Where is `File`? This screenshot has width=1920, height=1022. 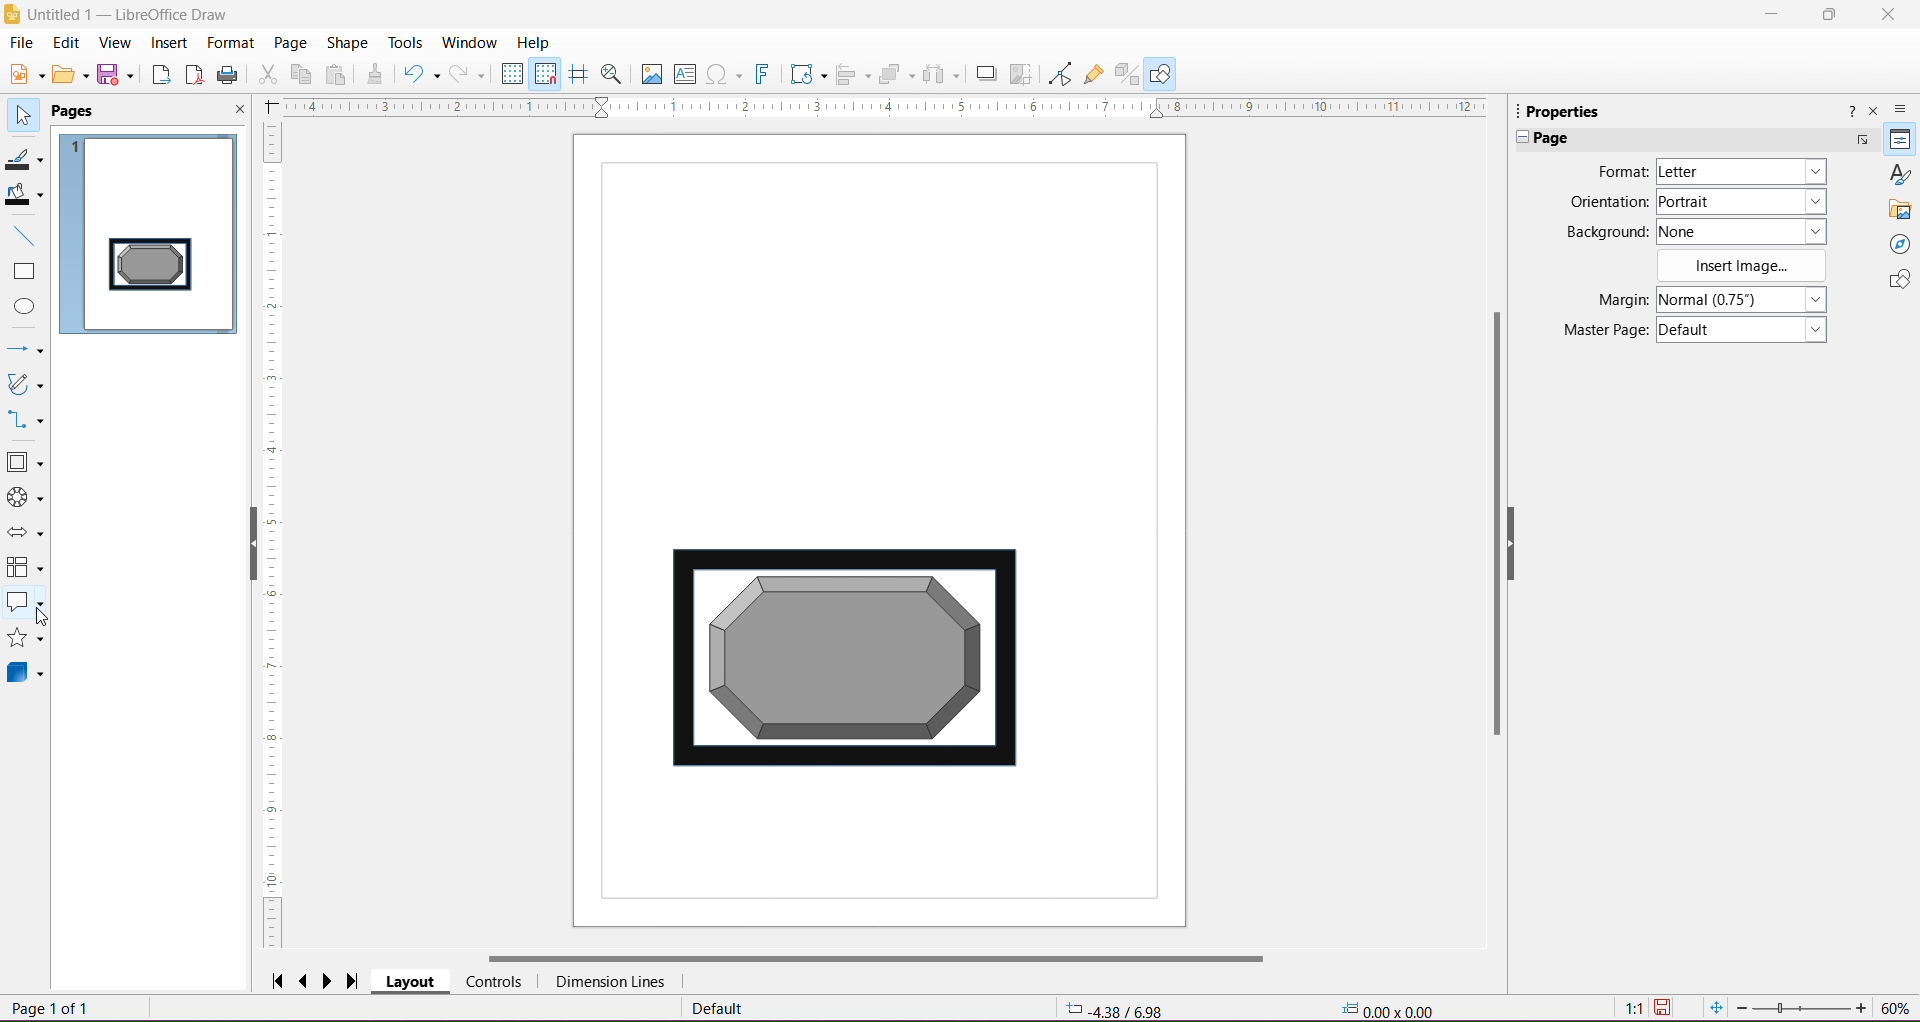
File is located at coordinates (20, 42).